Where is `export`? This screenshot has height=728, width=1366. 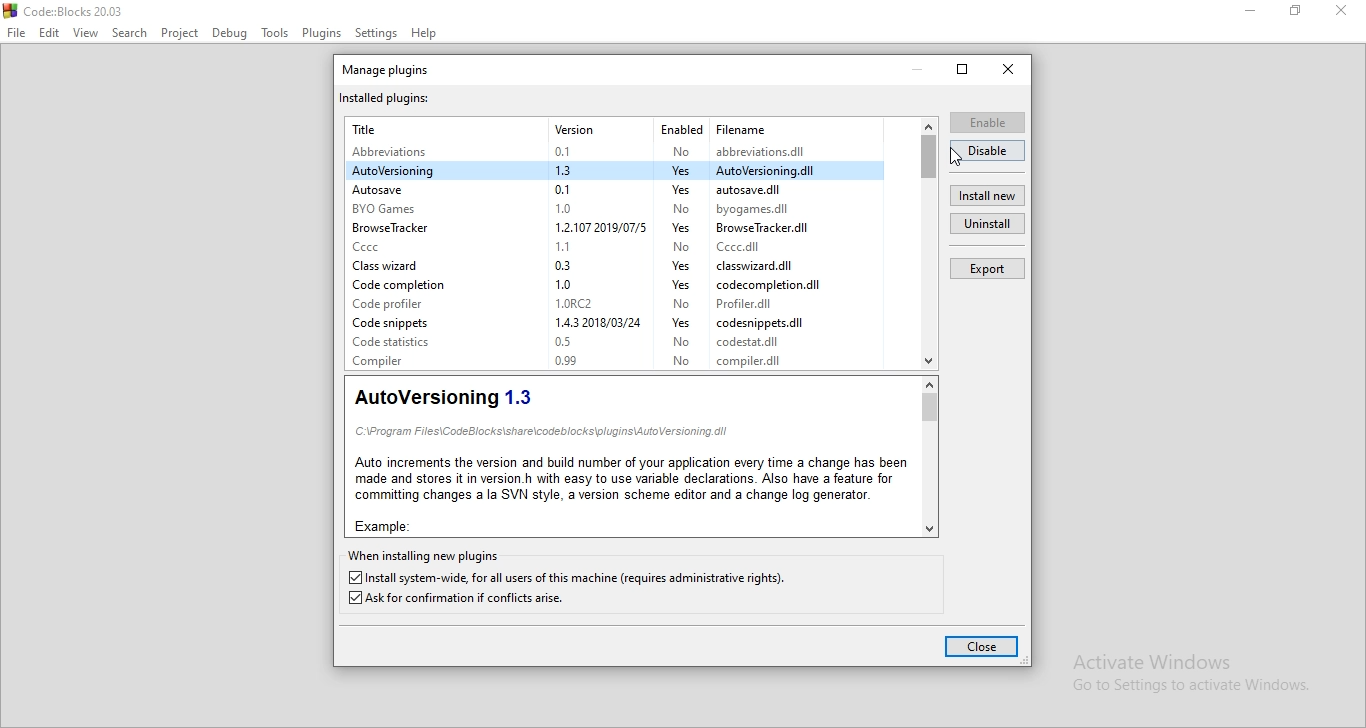
export is located at coordinates (990, 268).